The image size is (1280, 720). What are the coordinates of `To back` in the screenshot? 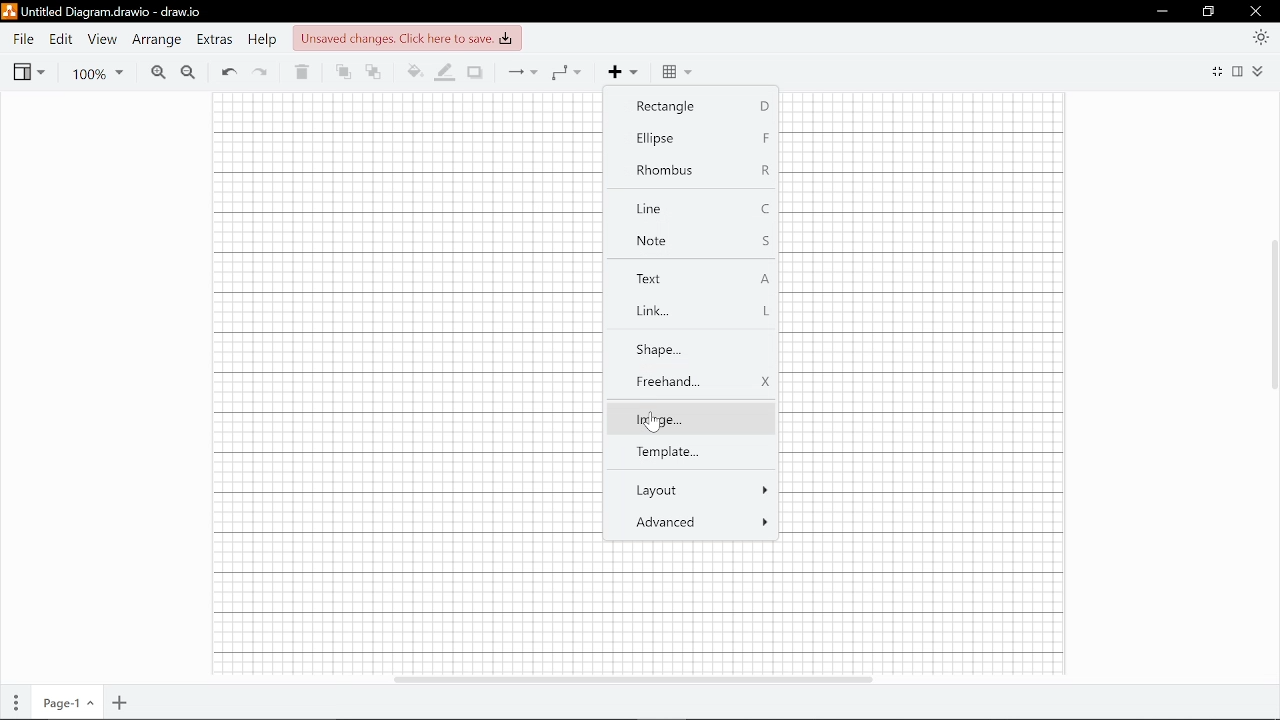 It's located at (376, 71).